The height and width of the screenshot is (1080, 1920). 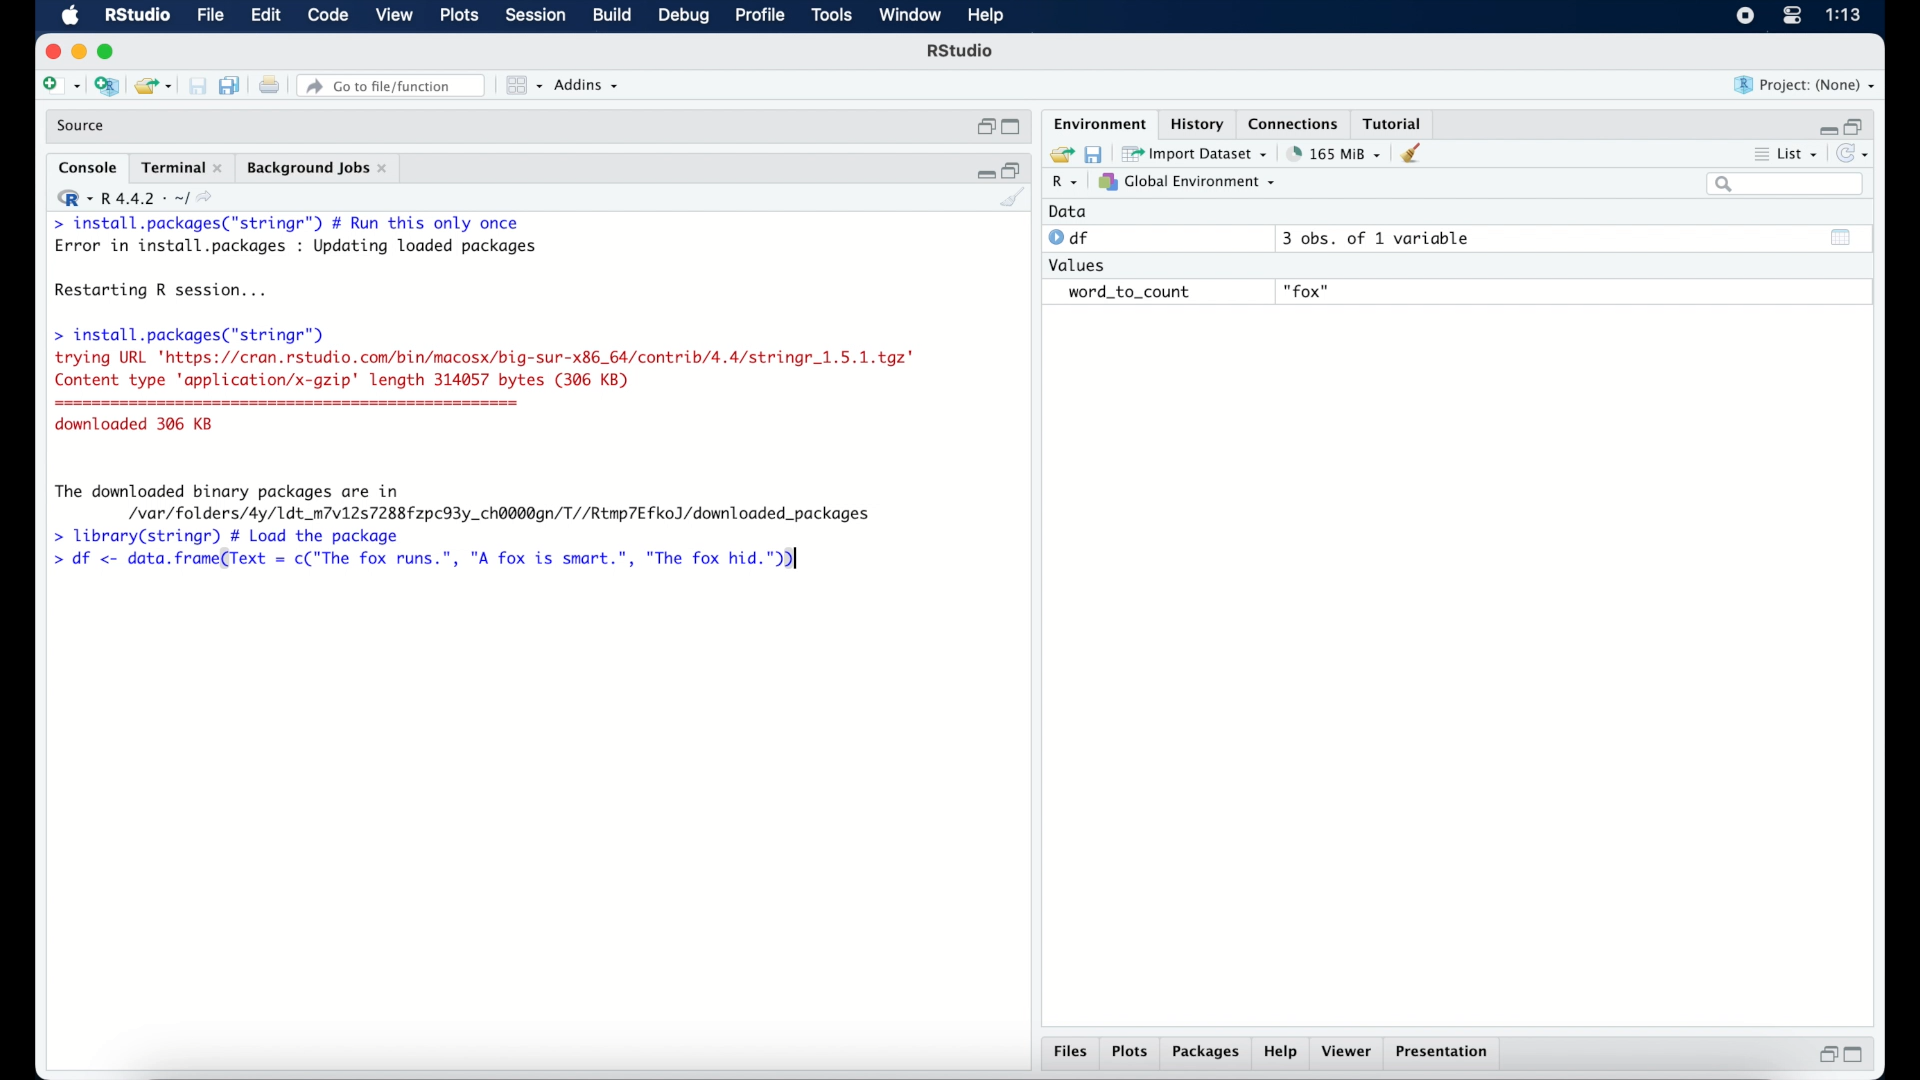 I want to click on packages, so click(x=1206, y=1053).